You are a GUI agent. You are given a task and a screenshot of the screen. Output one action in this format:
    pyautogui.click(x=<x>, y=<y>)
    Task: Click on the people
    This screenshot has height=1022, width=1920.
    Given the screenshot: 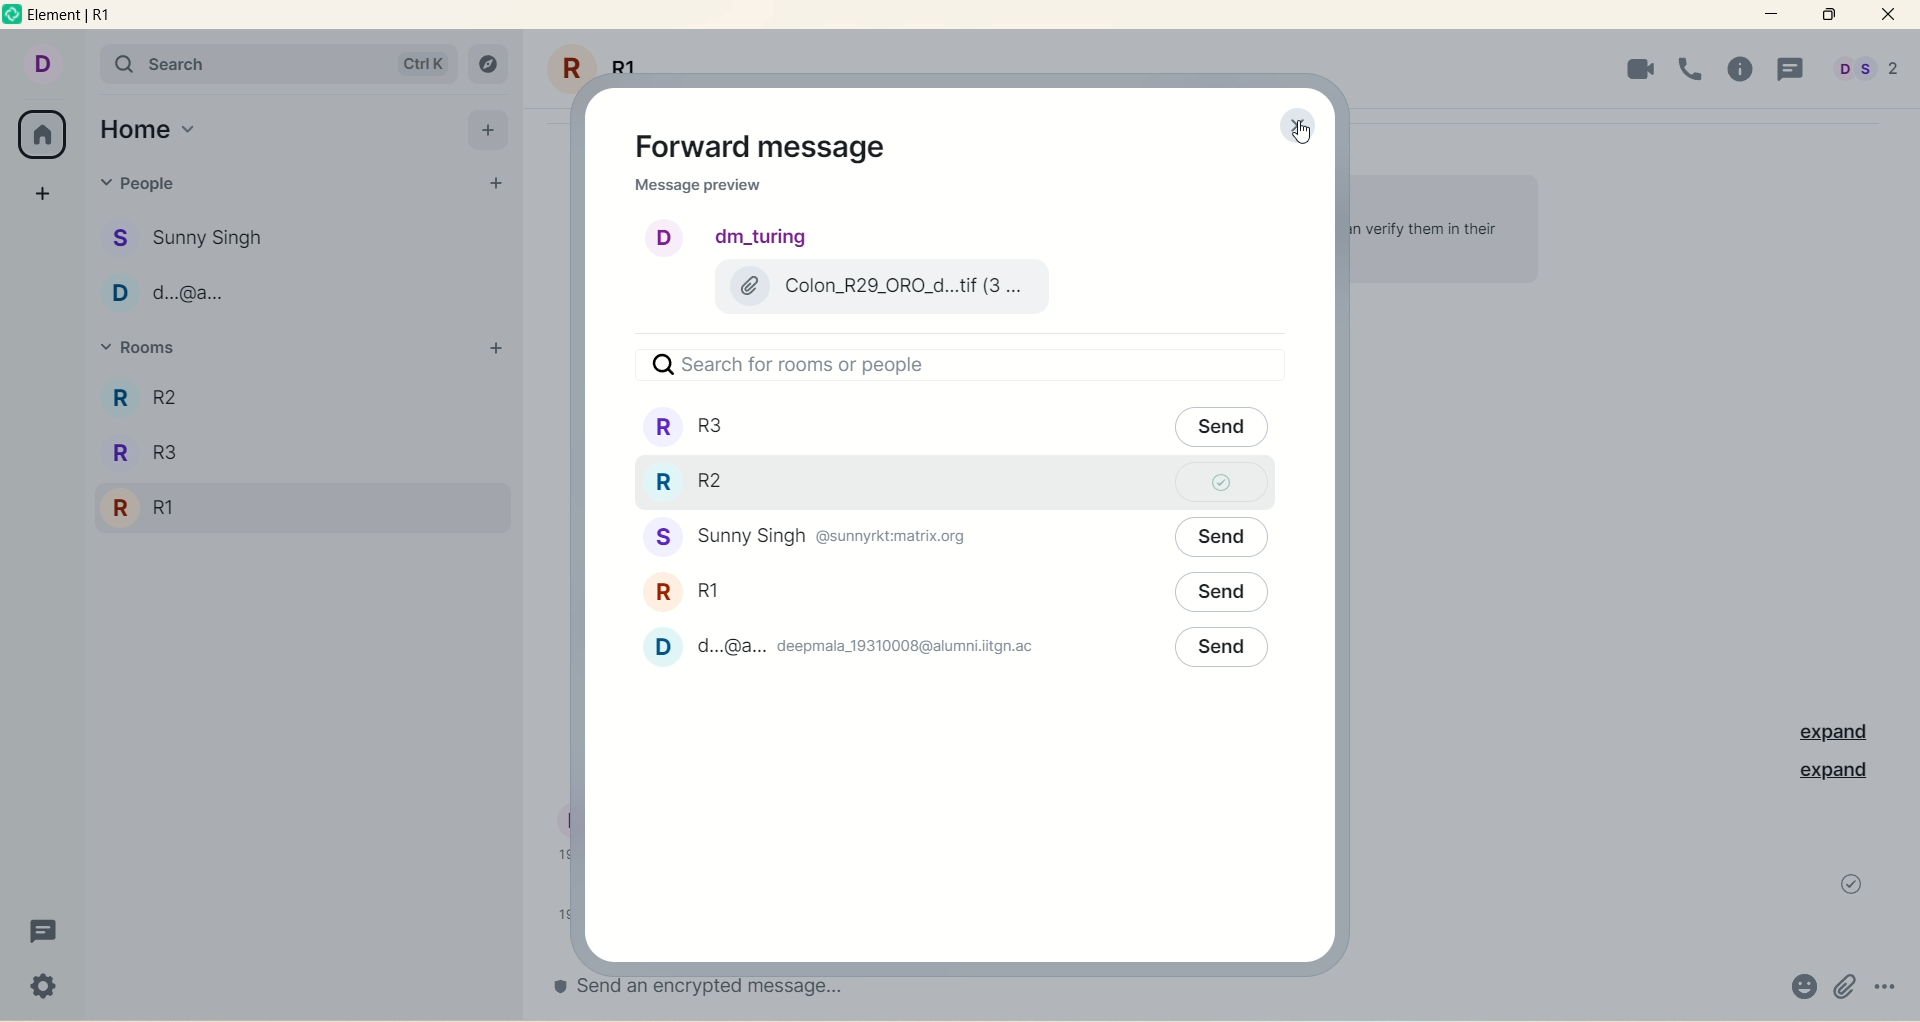 What is the action you would take?
    pyautogui.click(x=200, y=234)
    